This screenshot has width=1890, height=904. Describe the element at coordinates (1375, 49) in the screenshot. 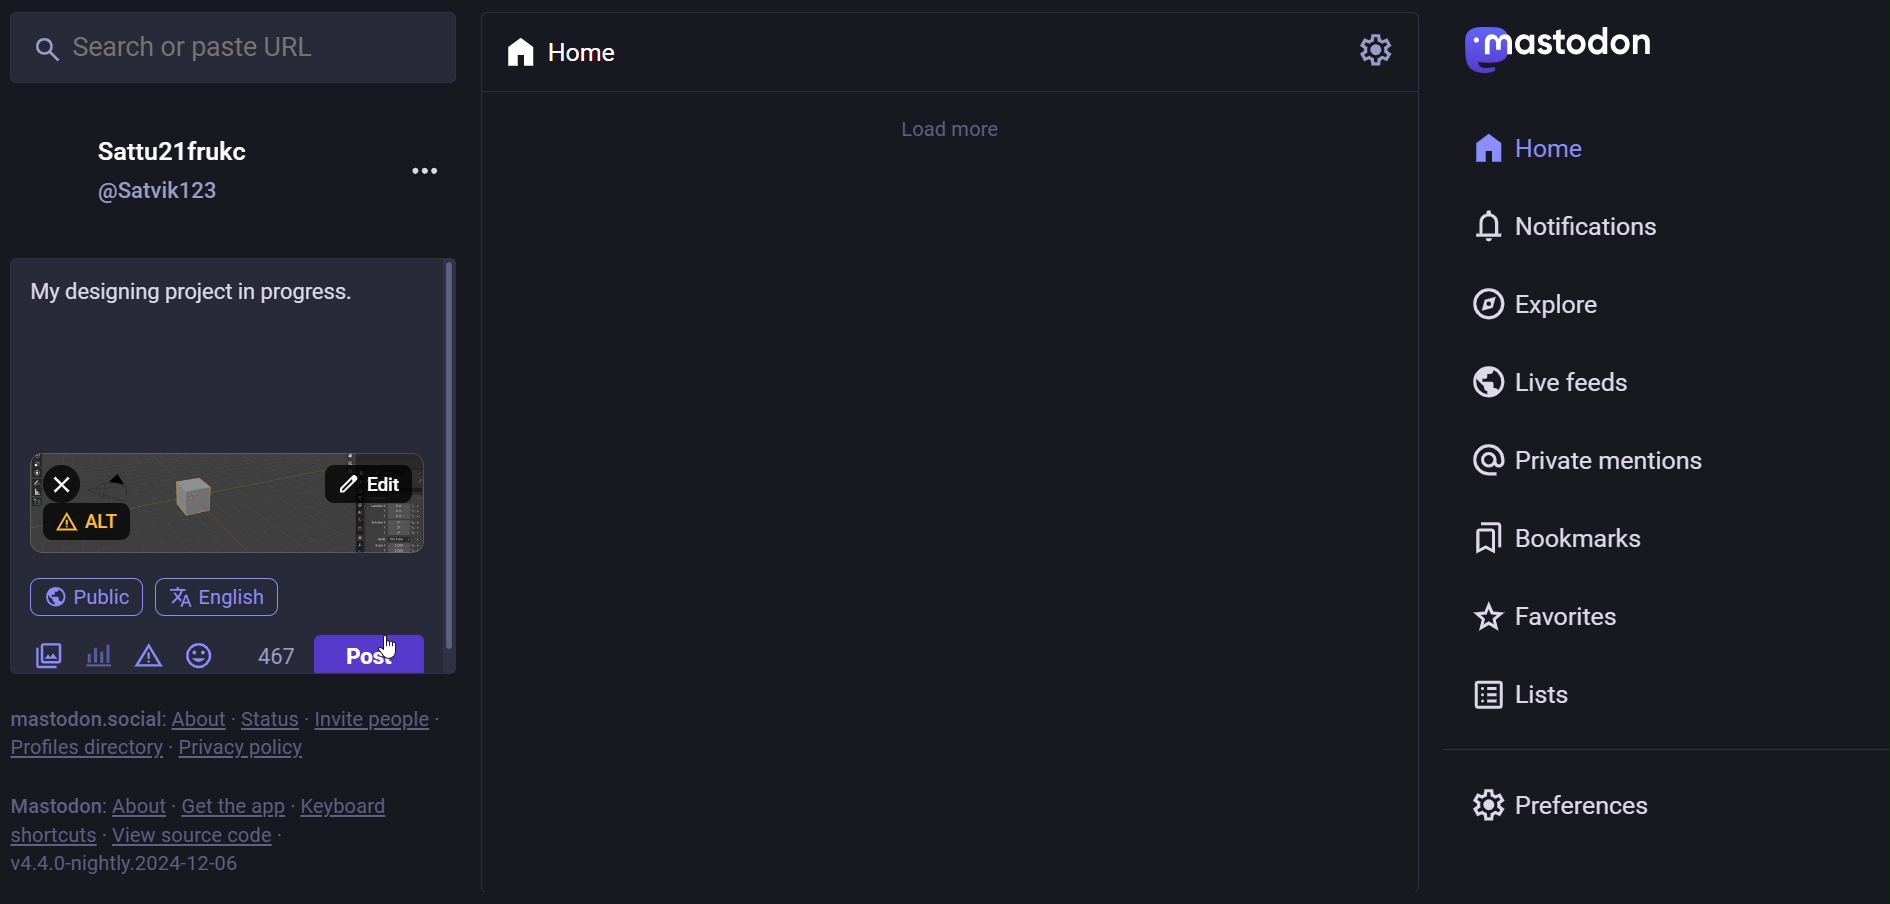

I see `setting` at that location.